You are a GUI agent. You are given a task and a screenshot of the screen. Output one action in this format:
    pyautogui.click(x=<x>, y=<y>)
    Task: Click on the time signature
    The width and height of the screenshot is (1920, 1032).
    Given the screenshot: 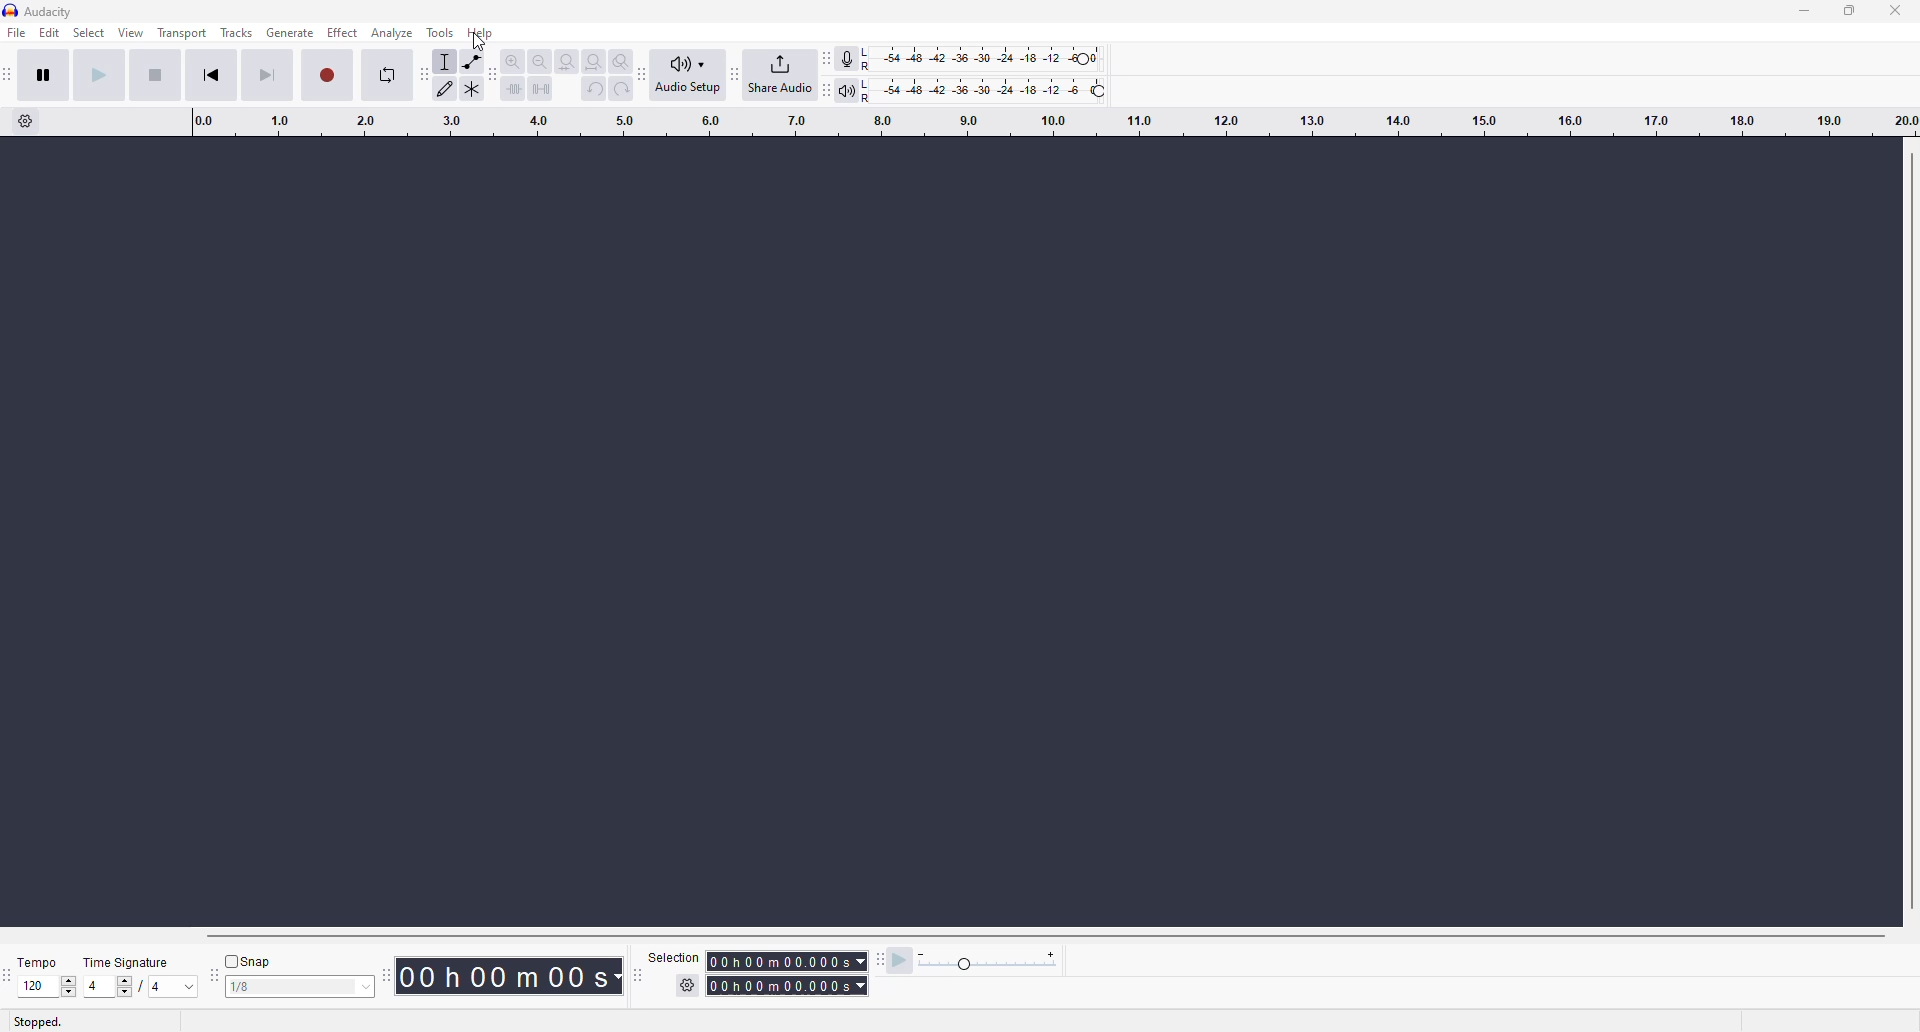 What is the action you would take?
    pyautogui.click(x=128, y=958)
    